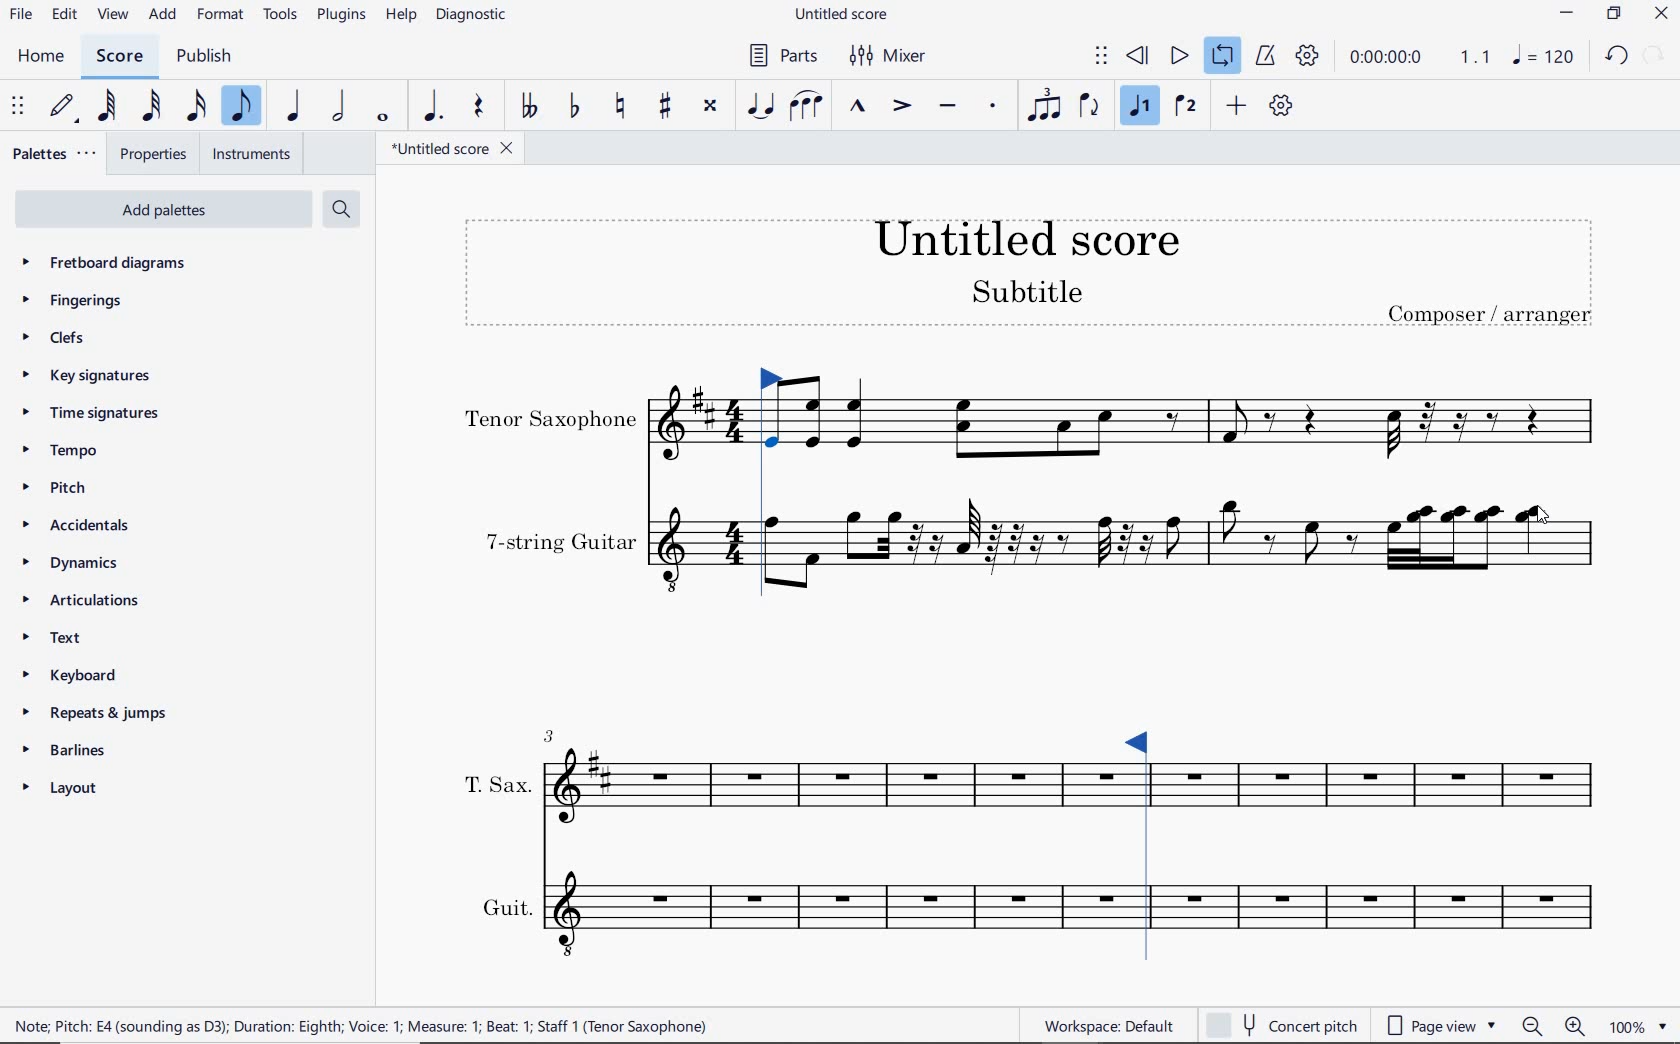  I want to click on TOGGLE NATURAL, so click(620, 106).